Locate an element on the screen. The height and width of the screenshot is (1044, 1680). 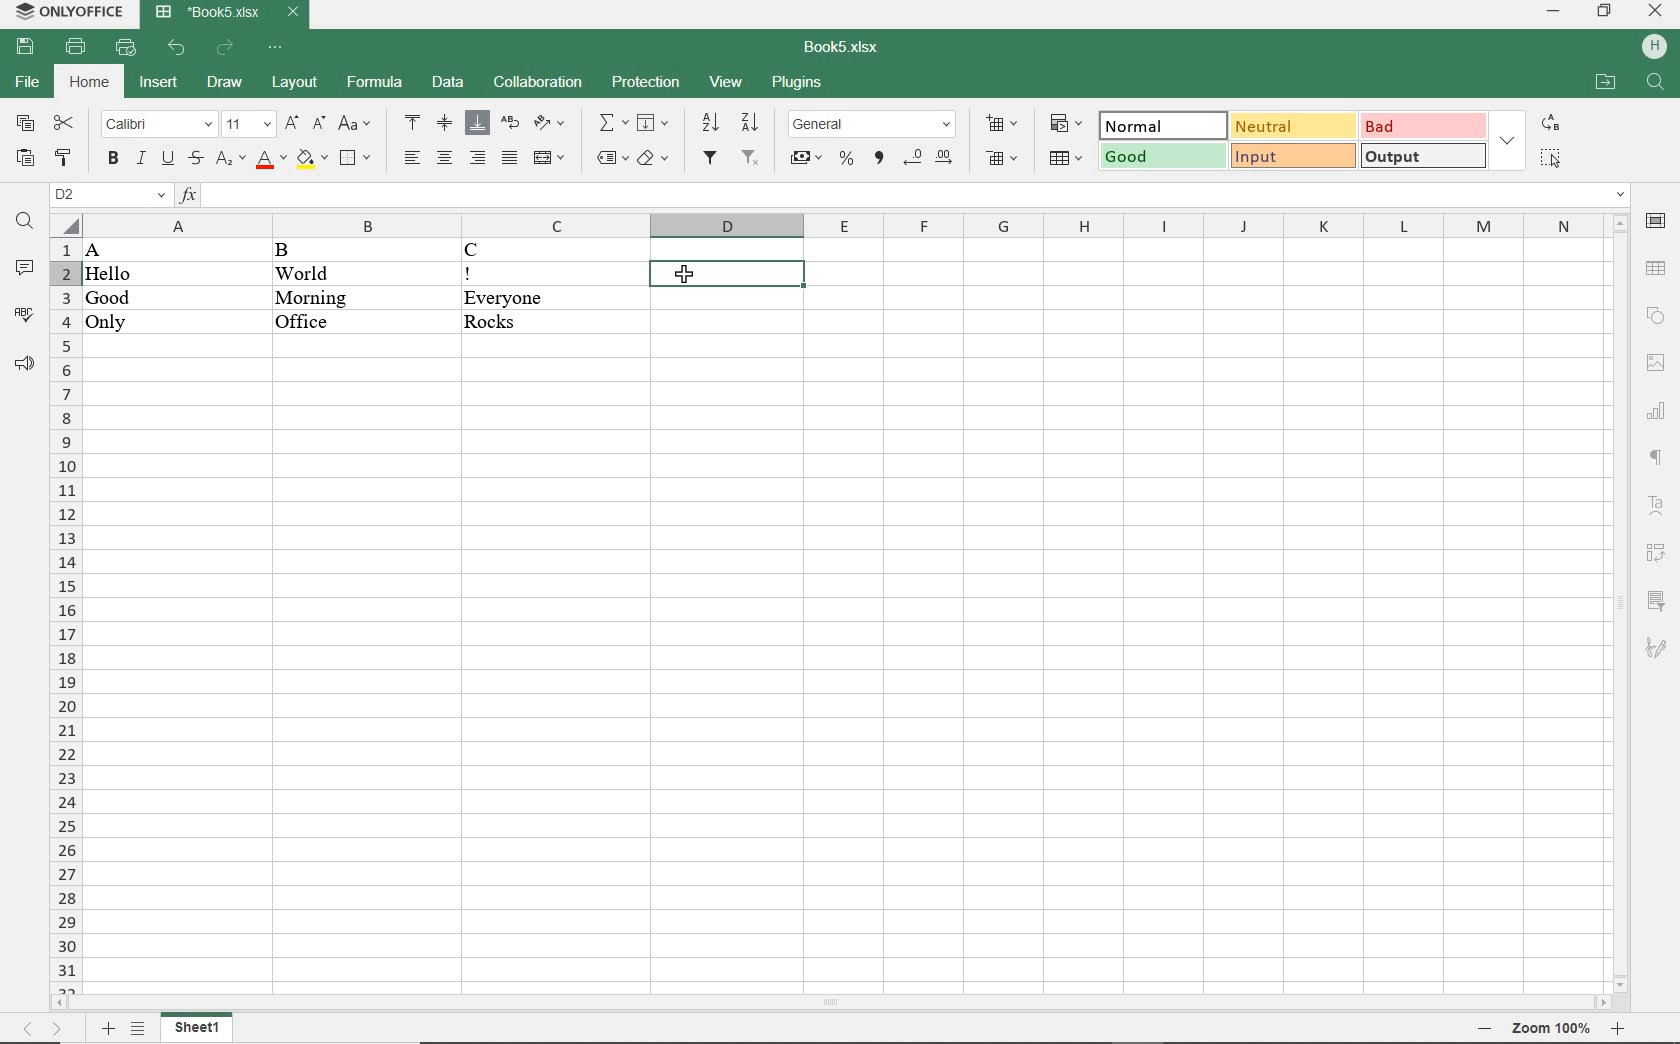
INSERT is located at coordinates (160, 81).